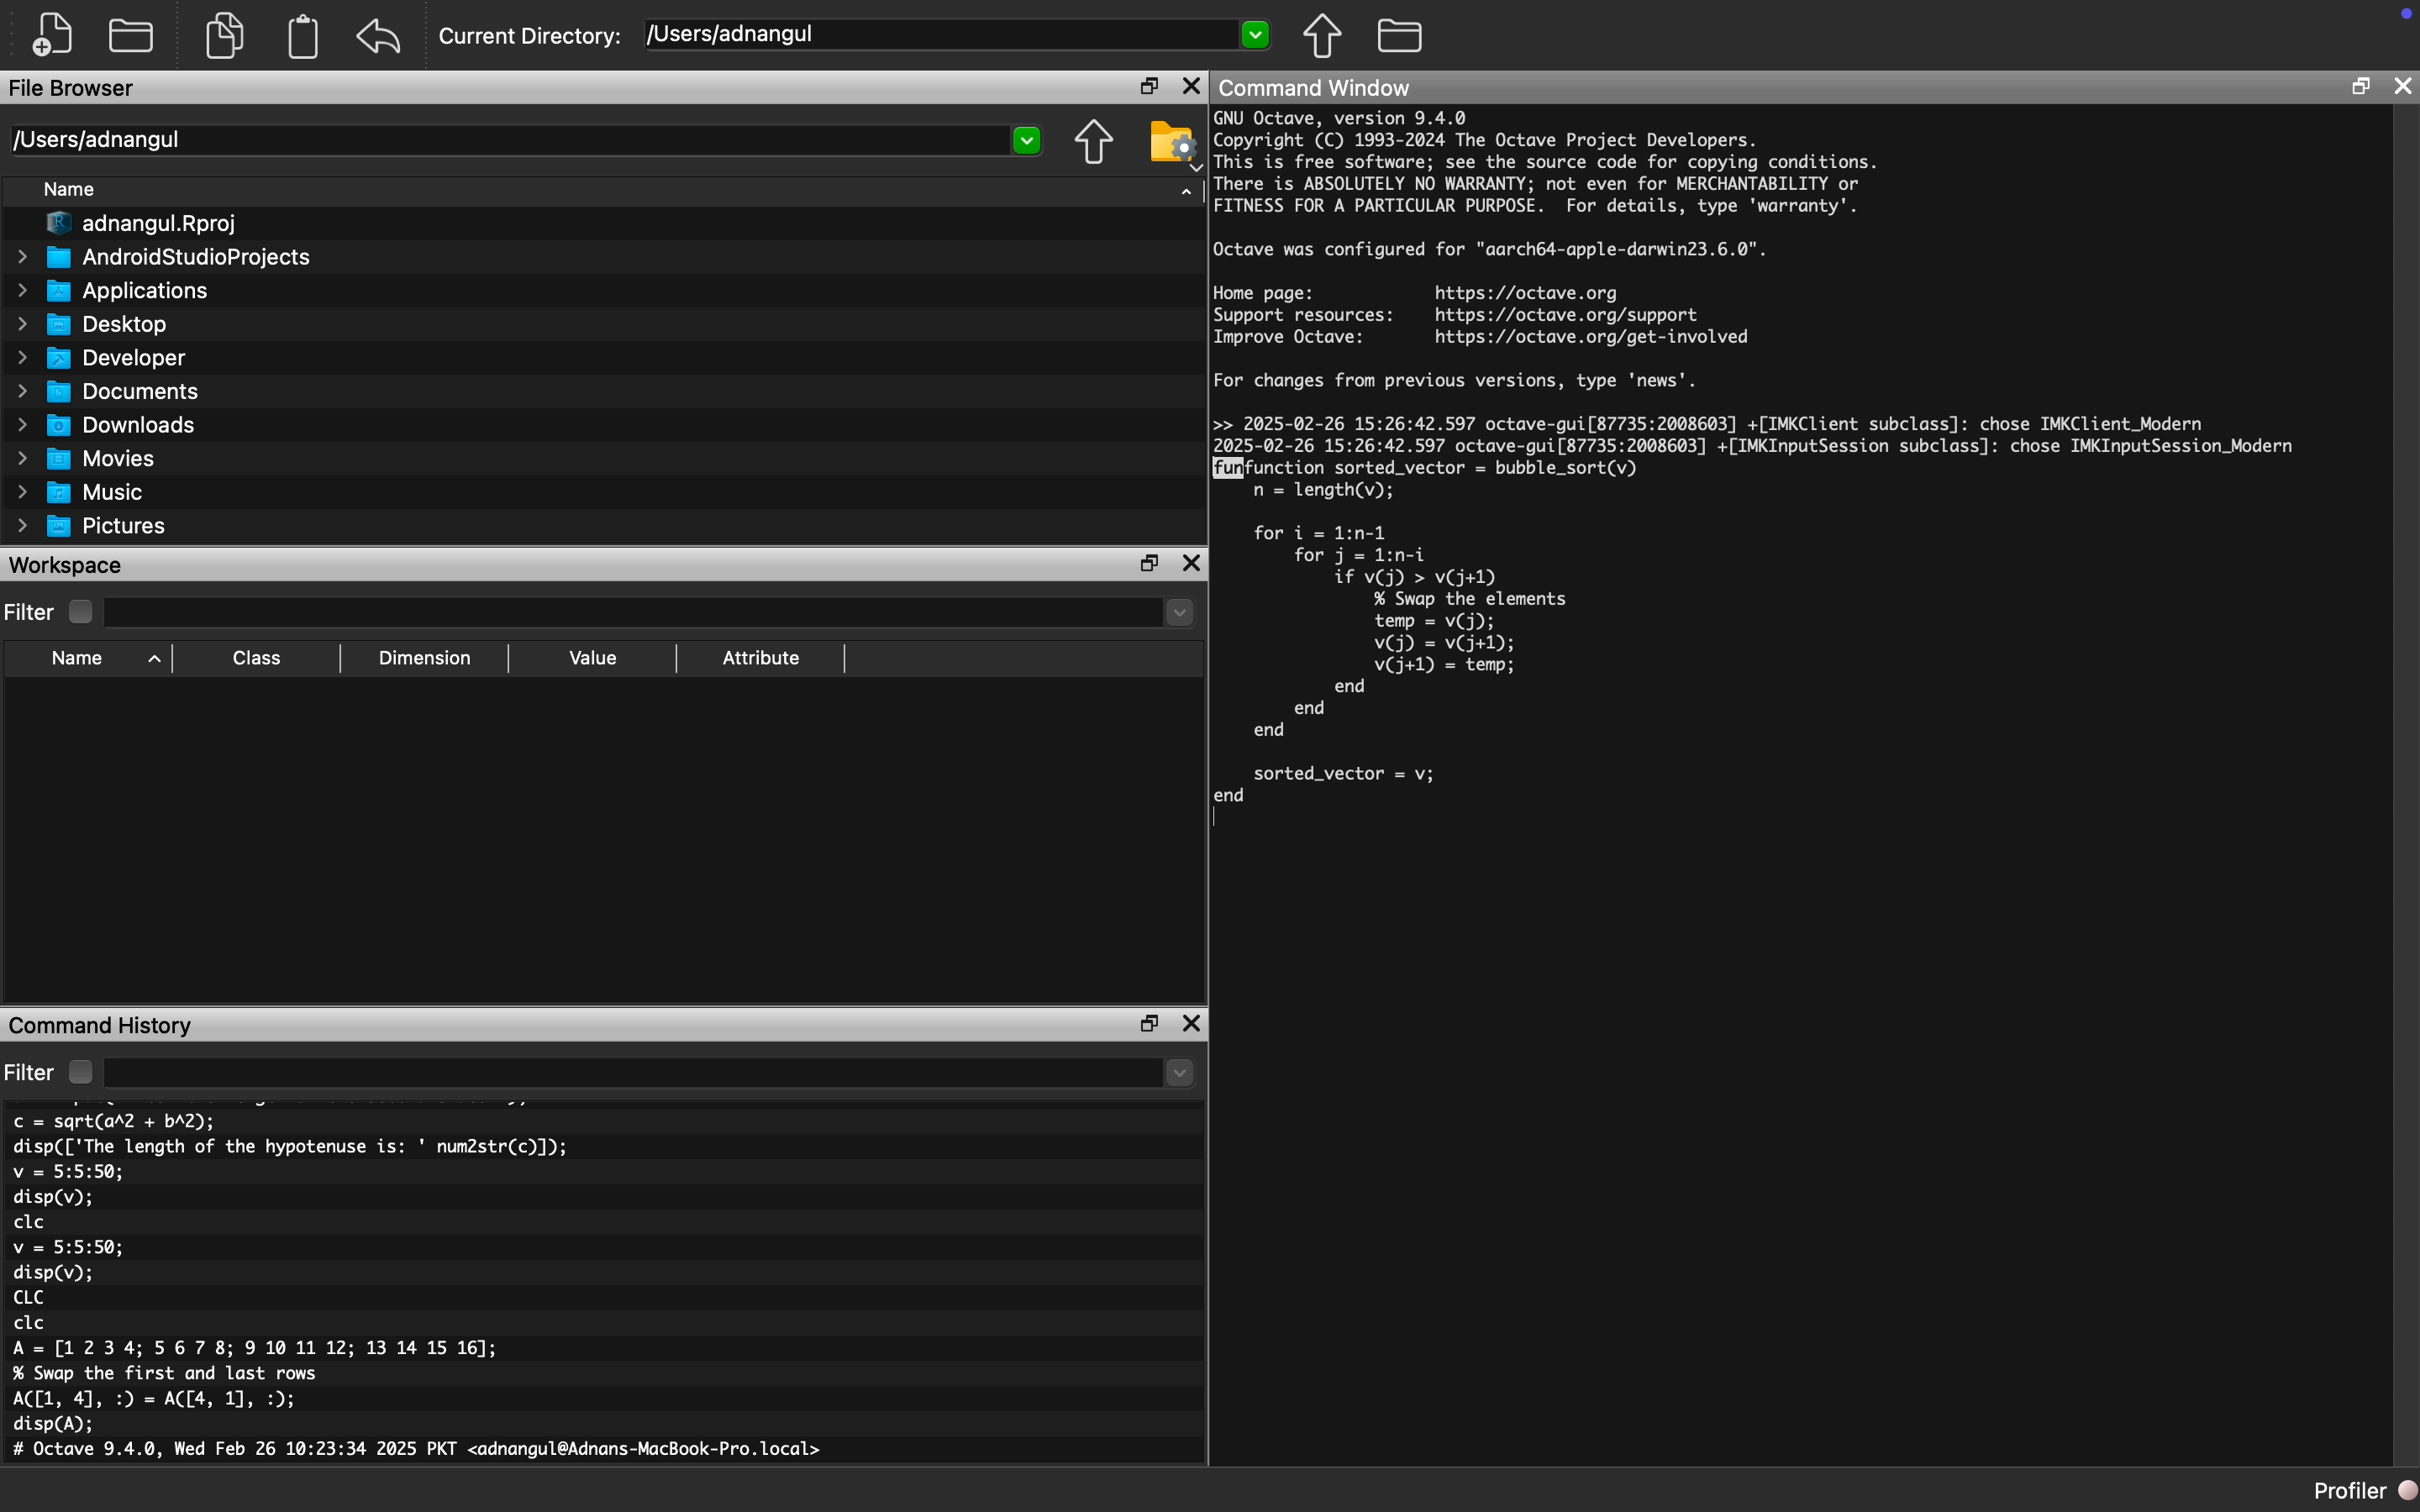  What do you see at coordinates (53, 1200) in the screenshot?
I see `disp(v);` at bounding box center [53, 1200].